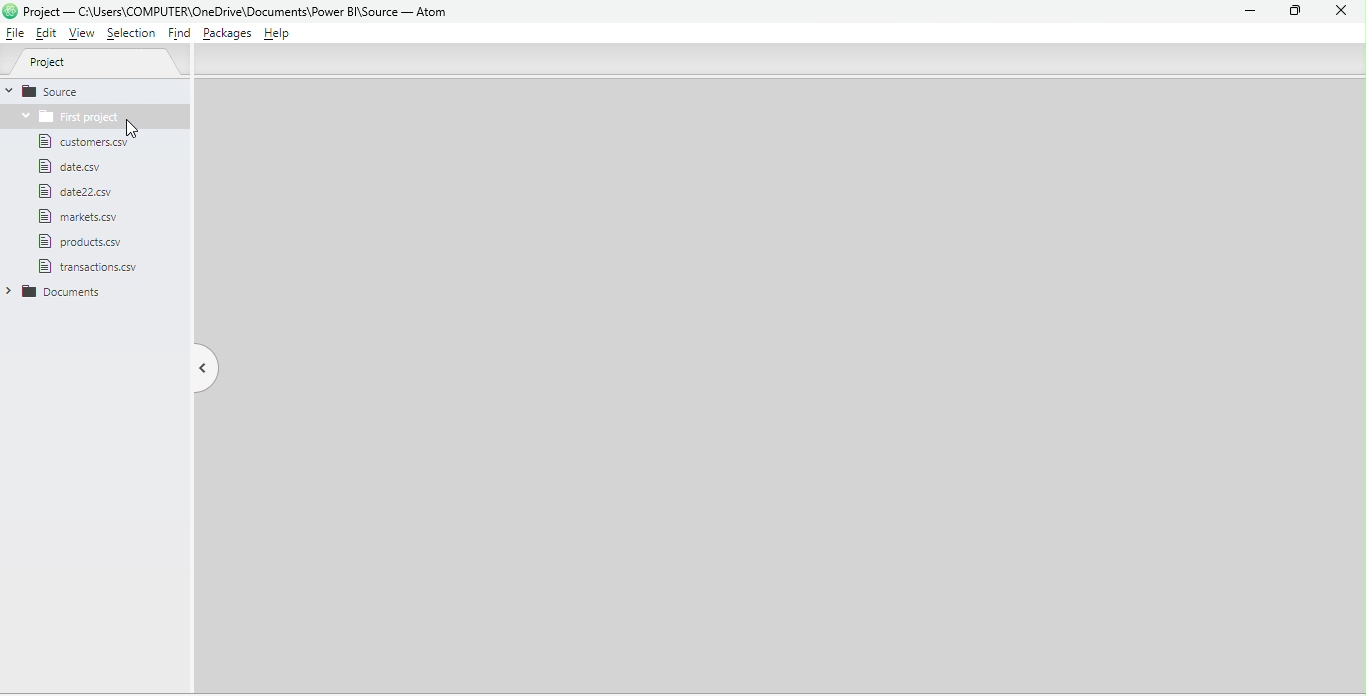 The height and width of the screenshot is (696, 1366). I want to click on File, so click(91, 266).